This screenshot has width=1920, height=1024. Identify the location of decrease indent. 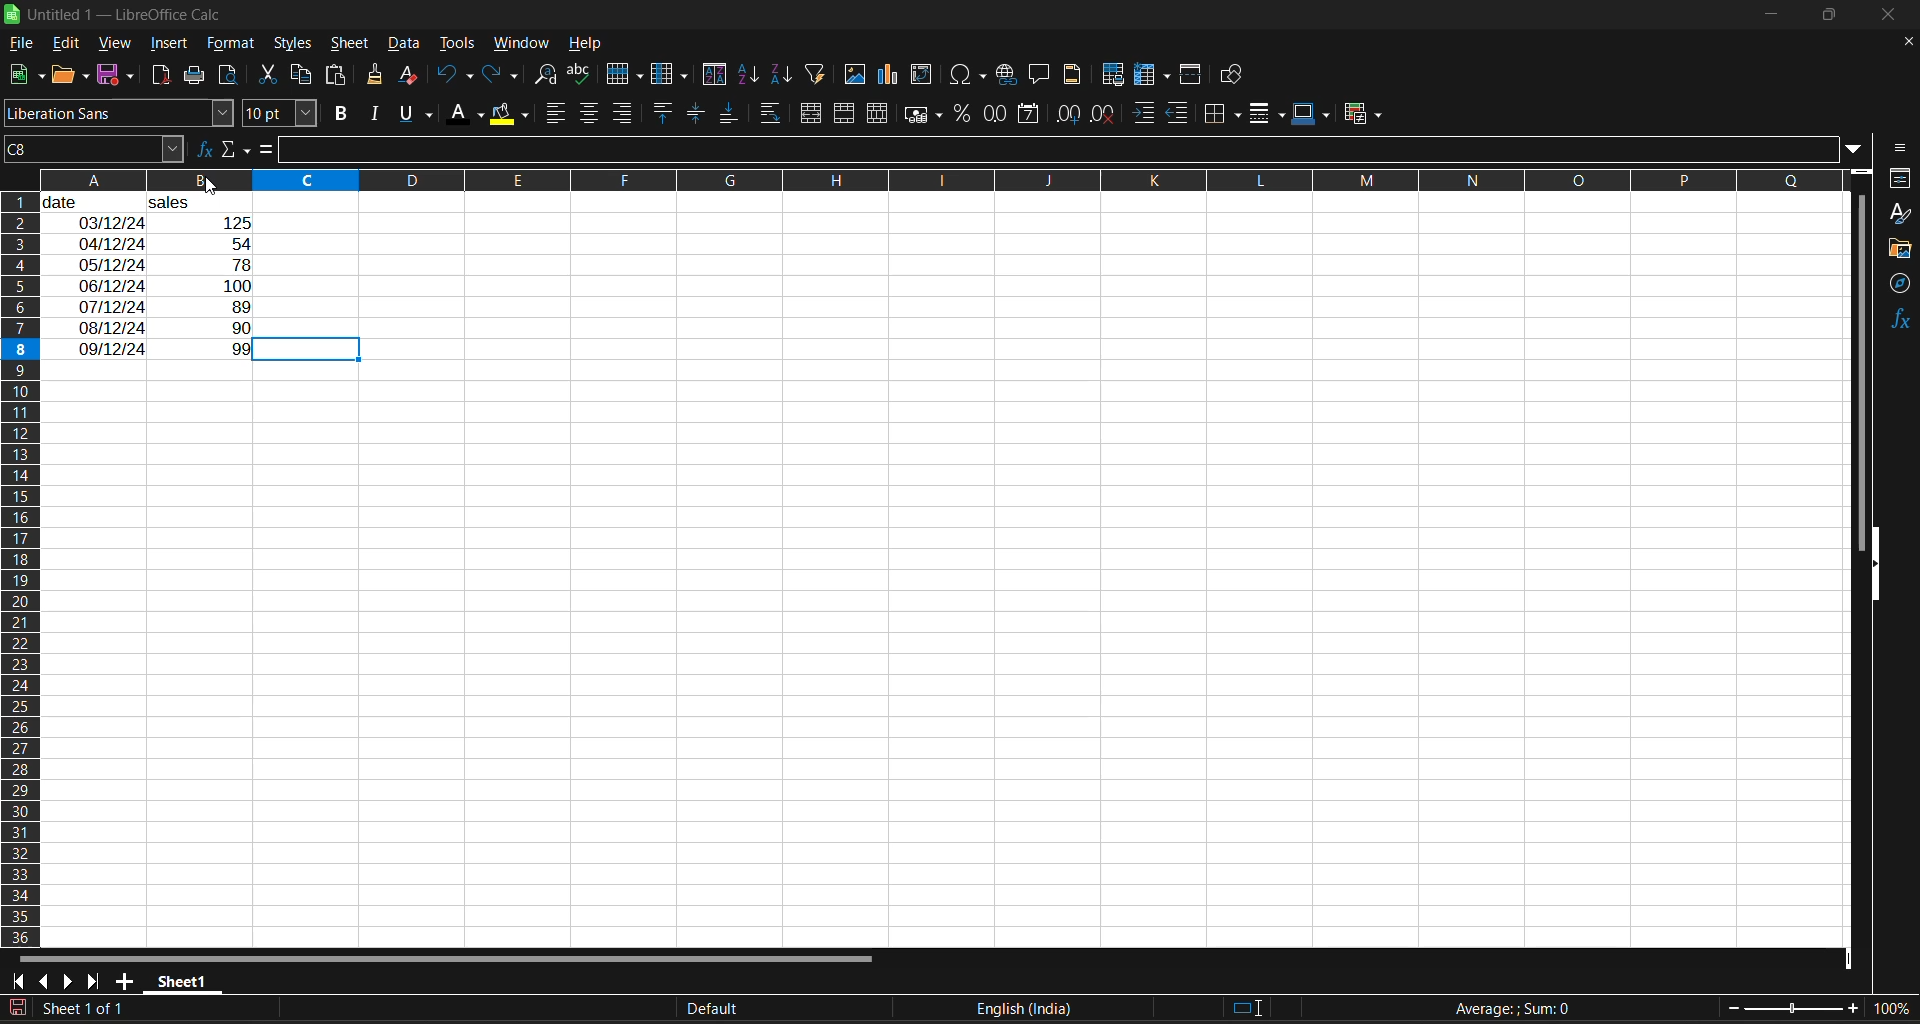
(1181, 114).